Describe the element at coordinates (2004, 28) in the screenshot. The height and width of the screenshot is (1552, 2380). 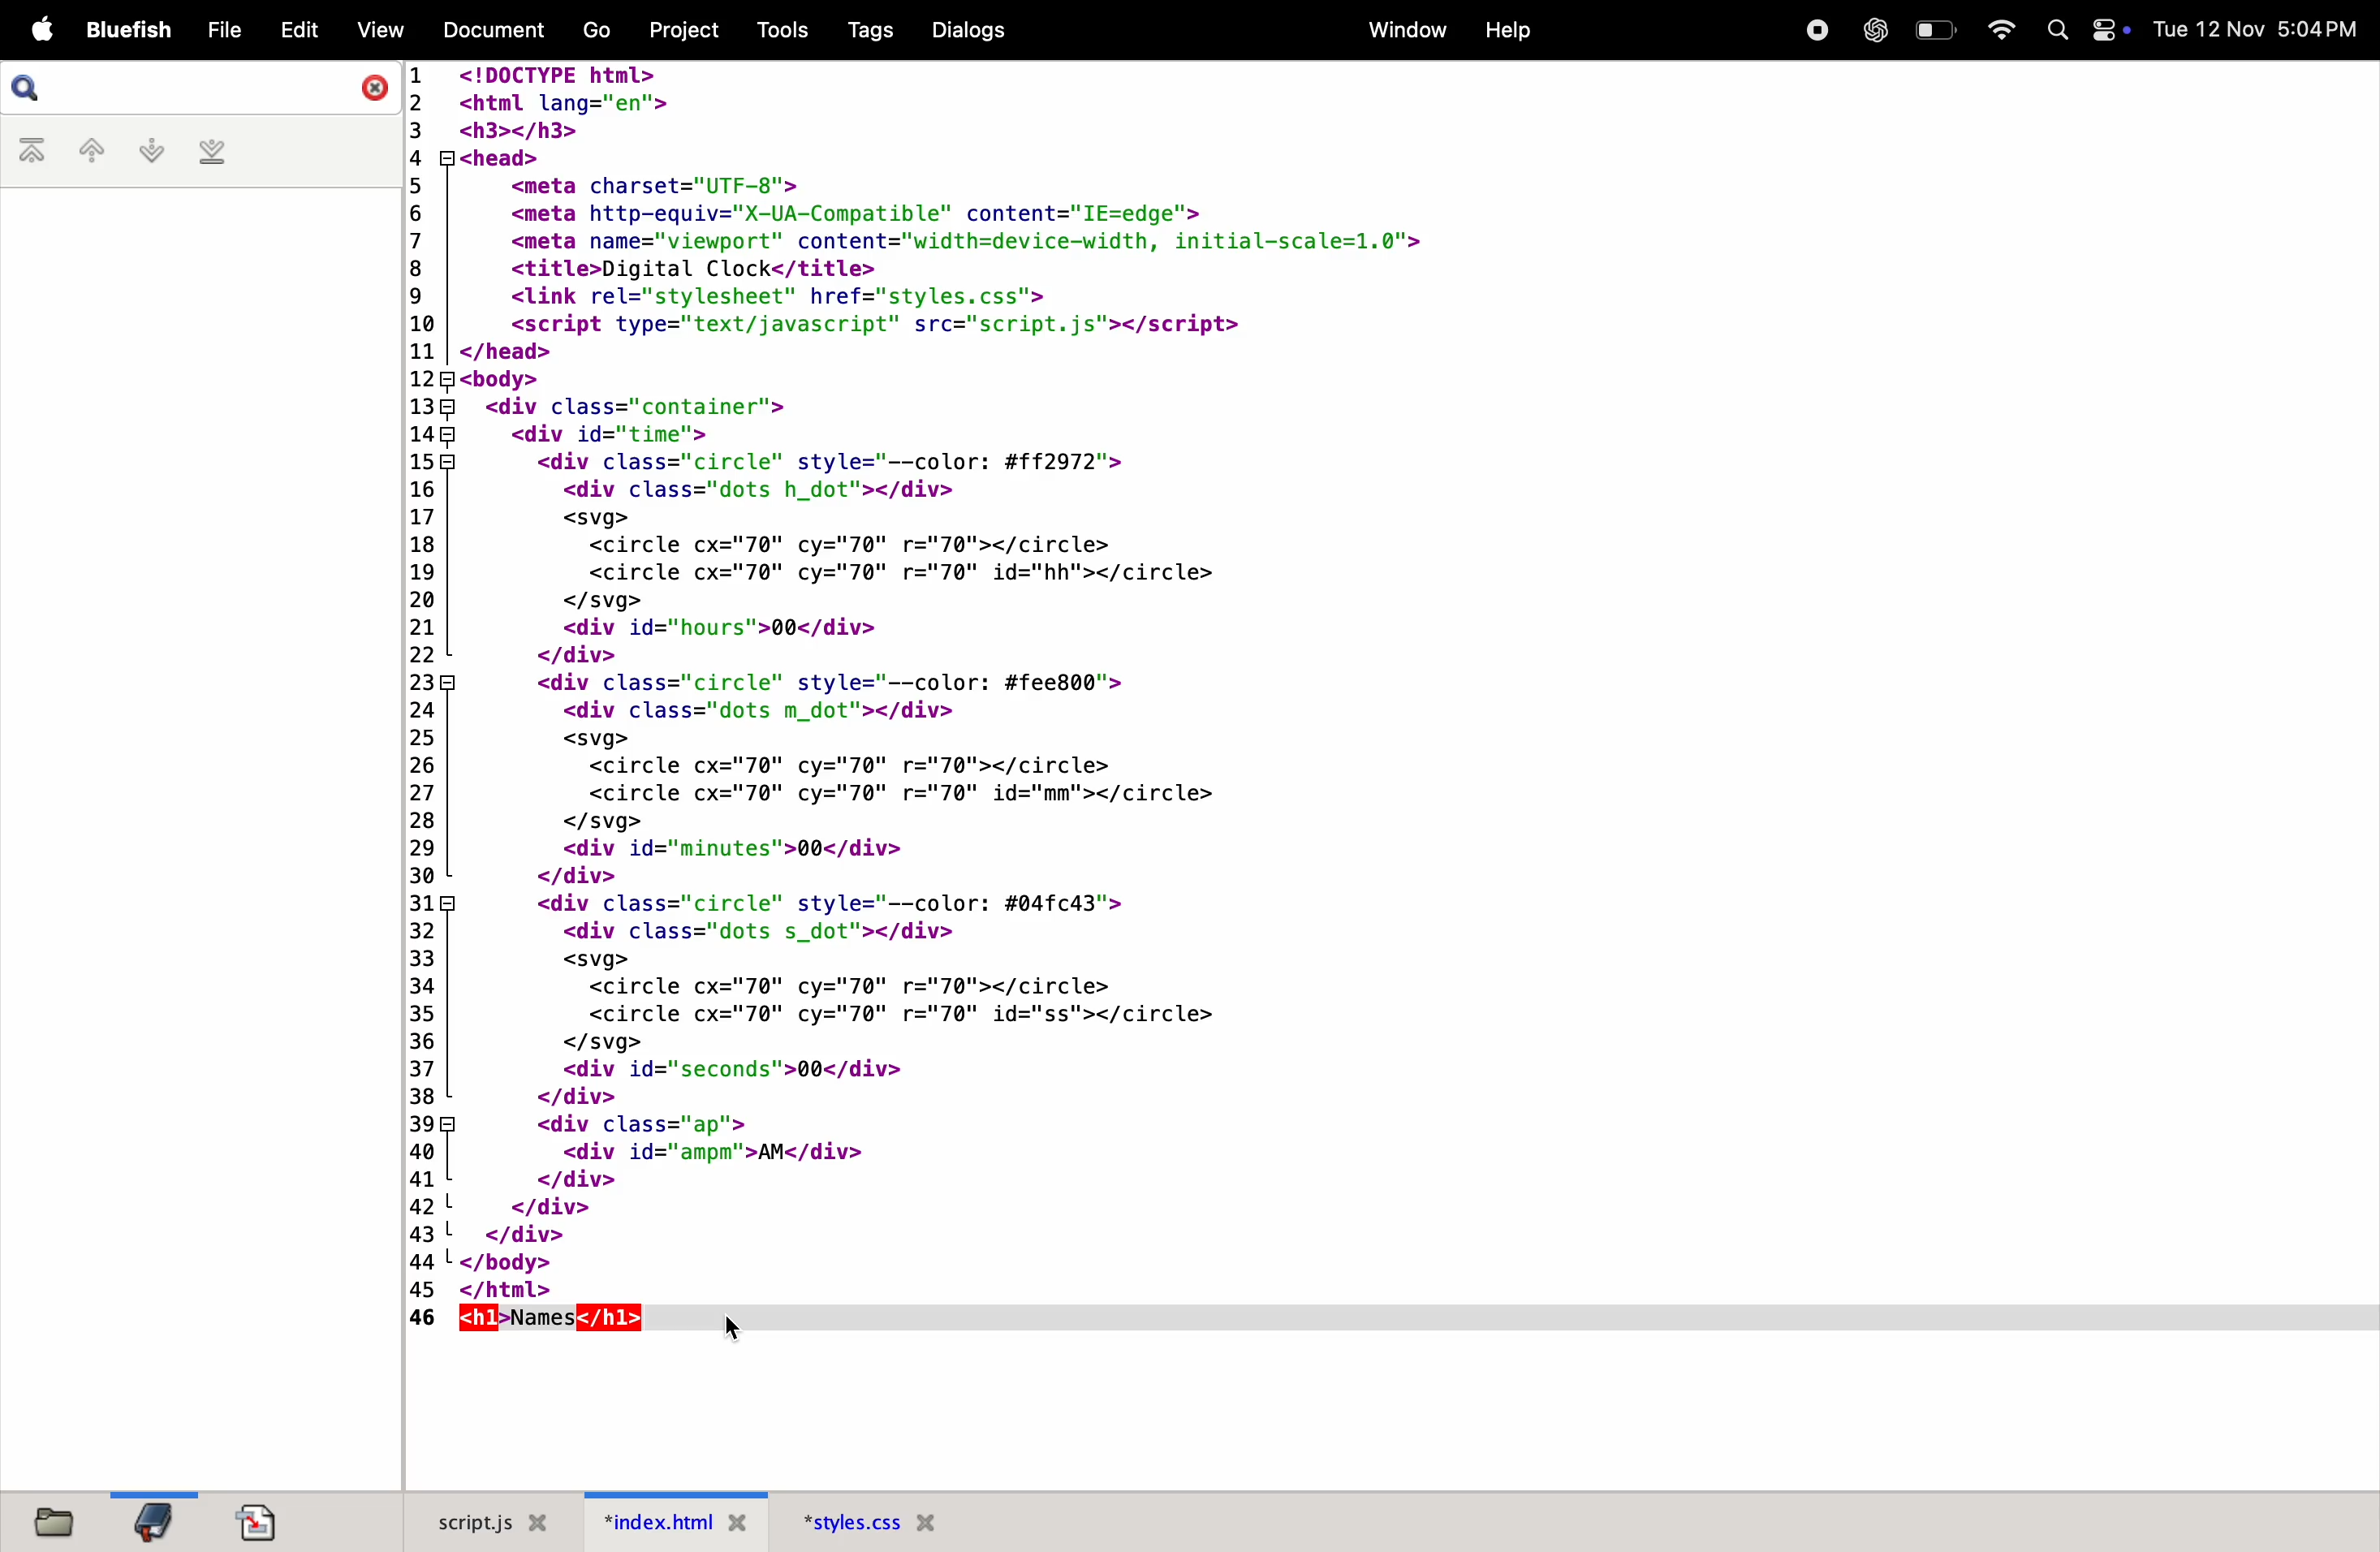
I see `wifi` at that location.